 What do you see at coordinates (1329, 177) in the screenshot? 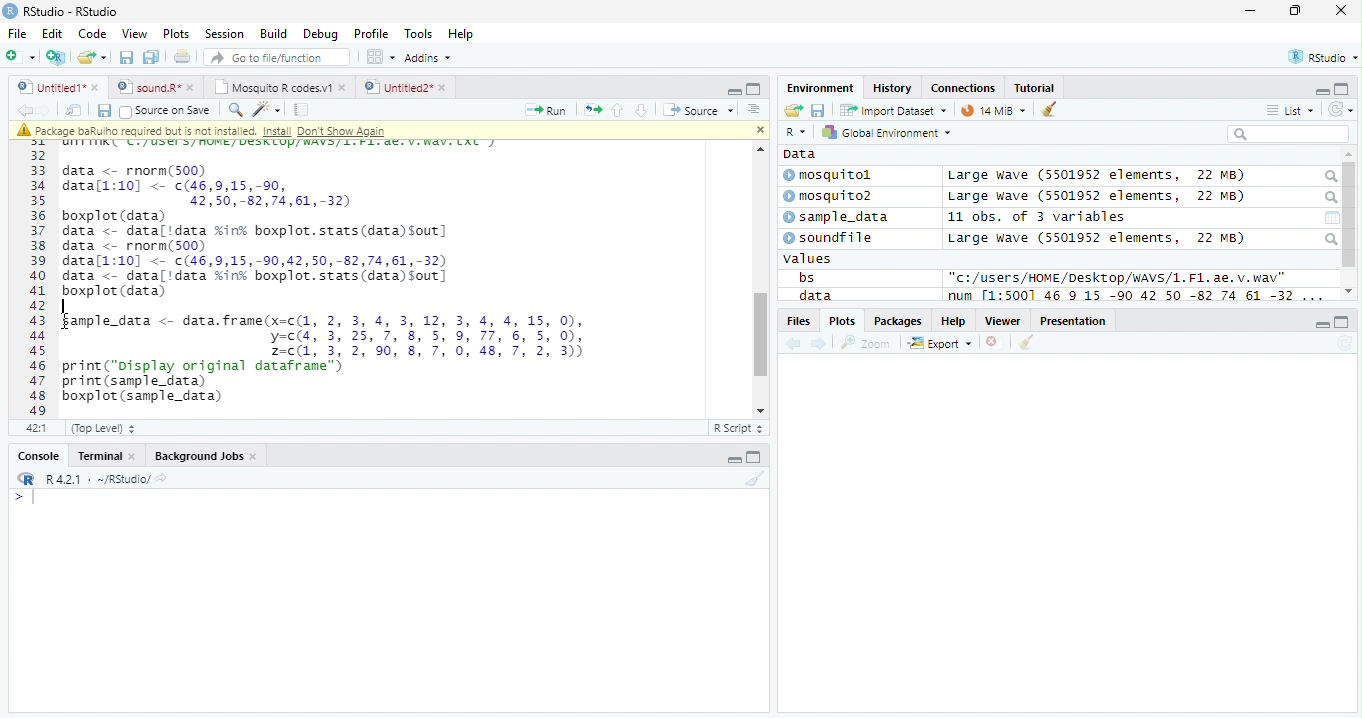
I see `search` at bounding box center [1329, 177].